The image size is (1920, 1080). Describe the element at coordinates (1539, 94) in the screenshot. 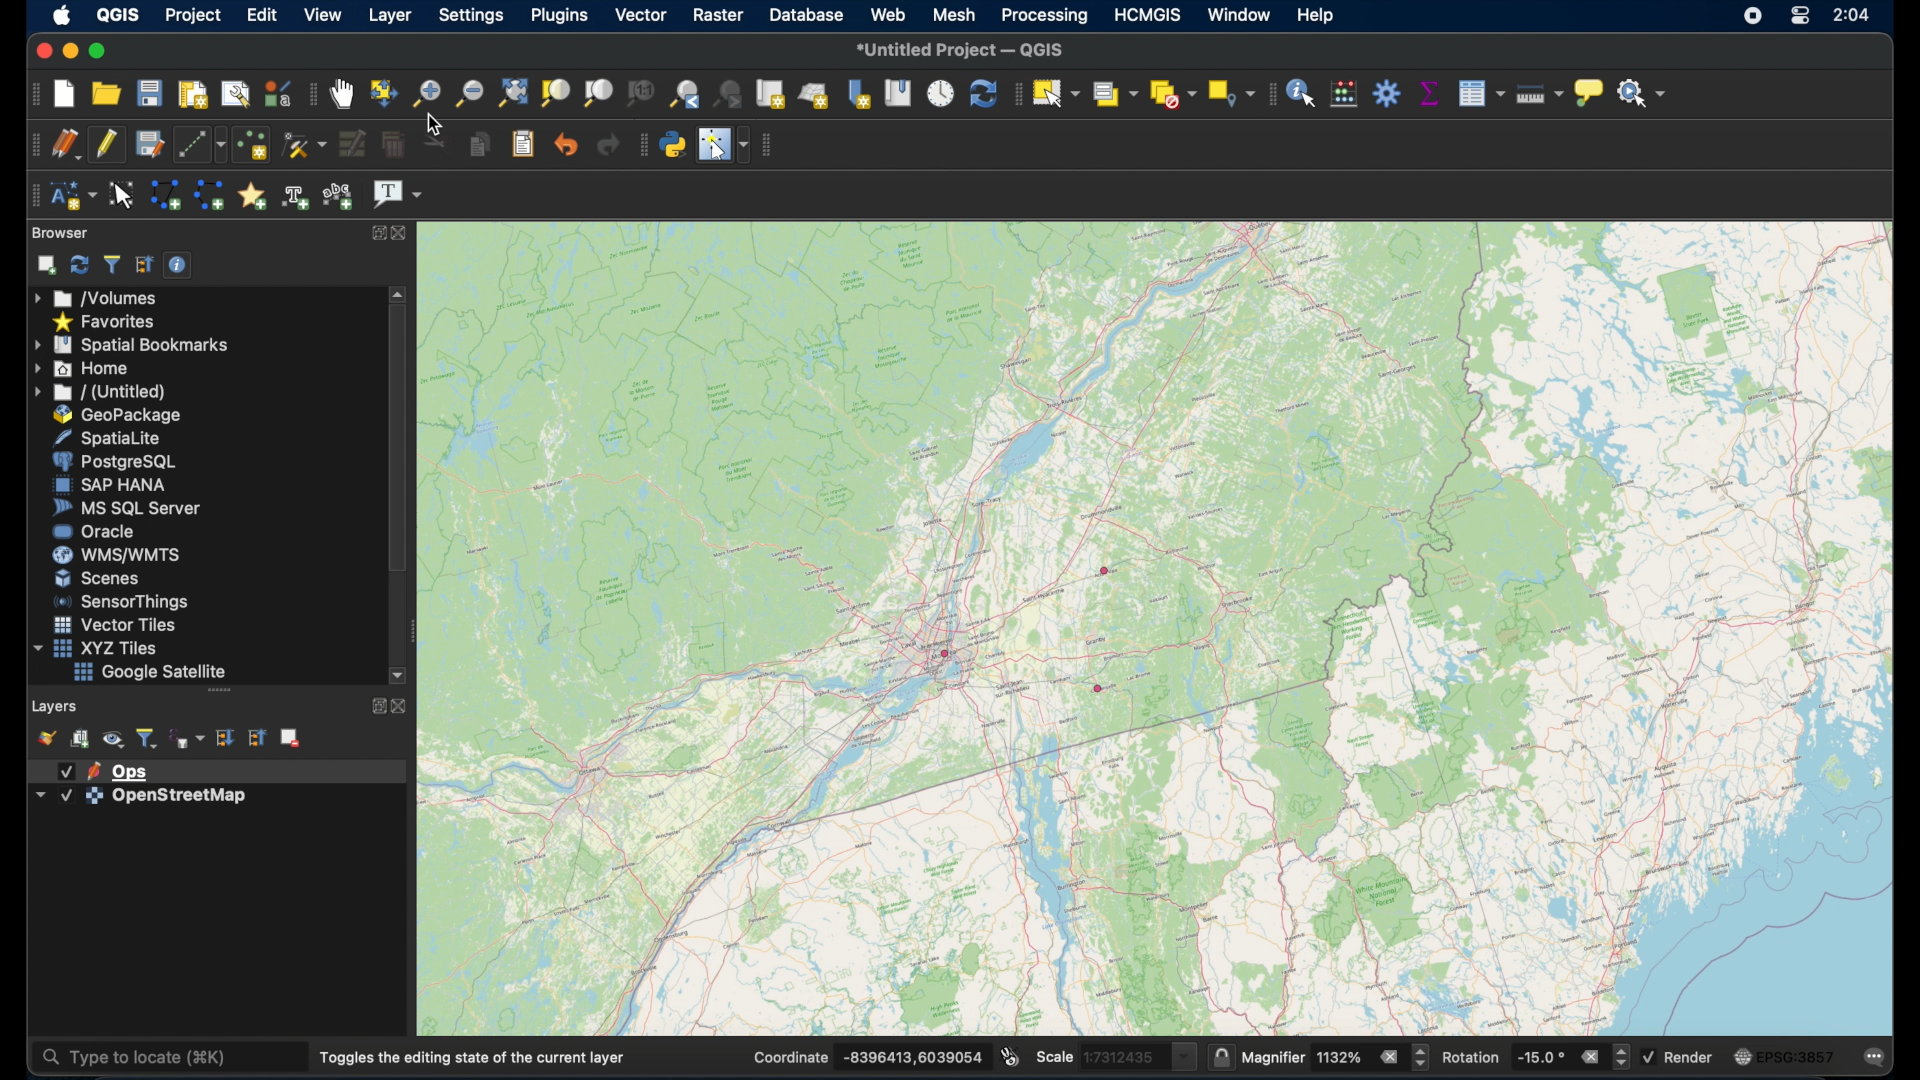

I see `measure line` at that location.